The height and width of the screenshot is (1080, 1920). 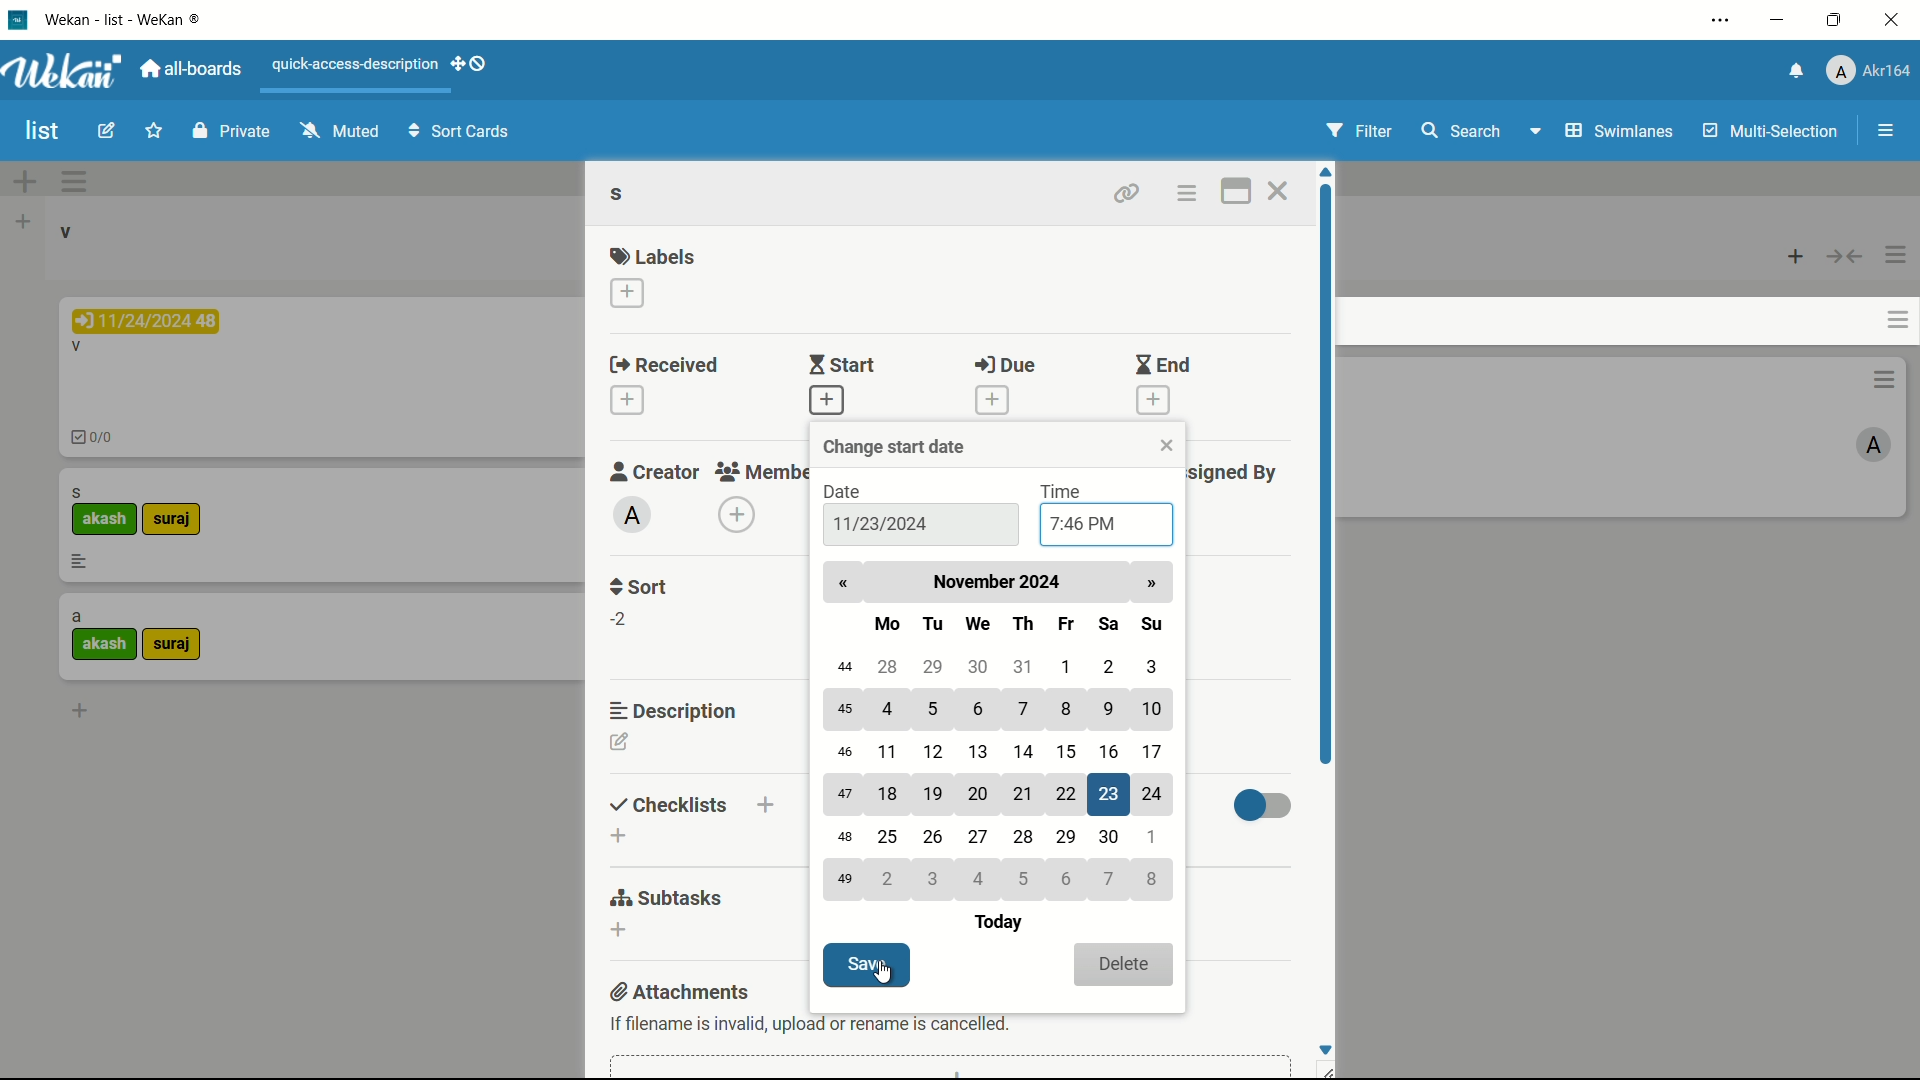 I want to click on label-1, so click(x=105, y=644).